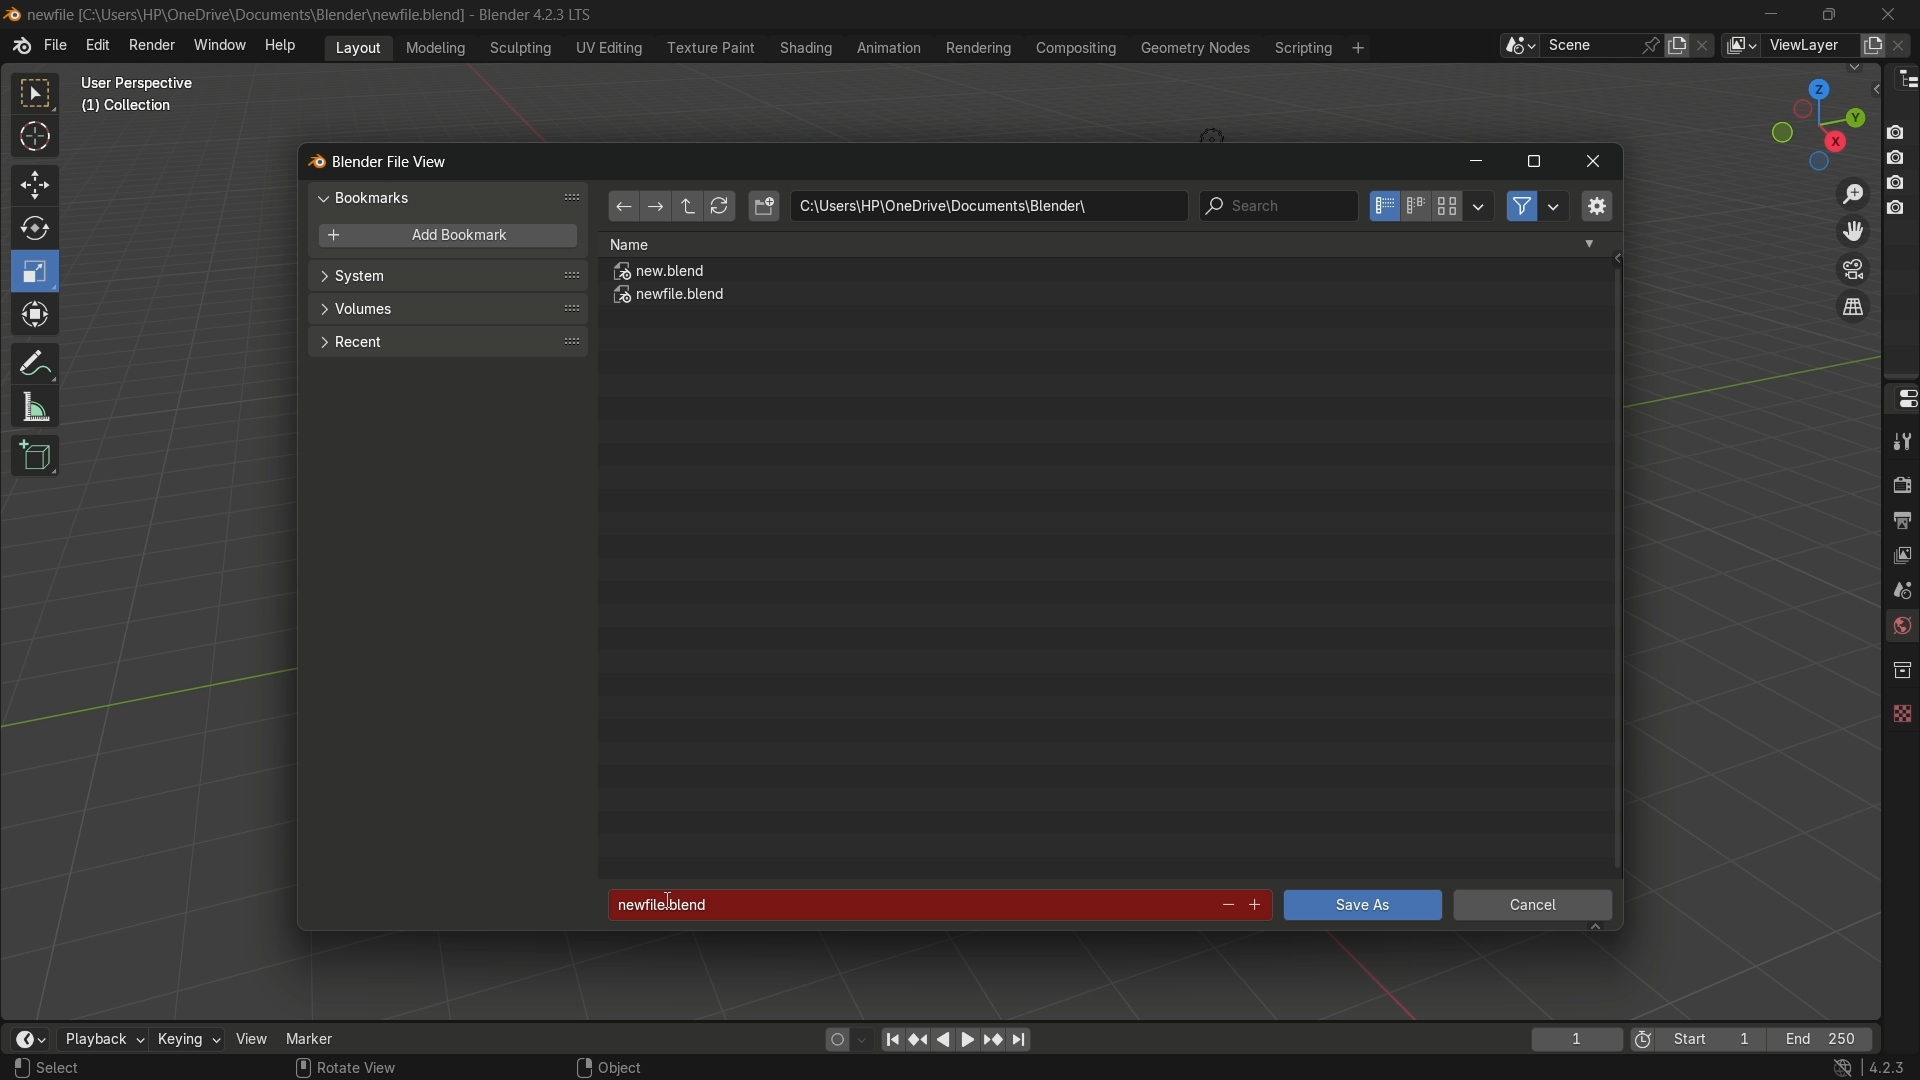 The width and height of the screenshot is (1920, 1080). What do you see at coordinates (1356, 47) in the screenshot?
I see `add workspace` at bounding box center [1356, 47].